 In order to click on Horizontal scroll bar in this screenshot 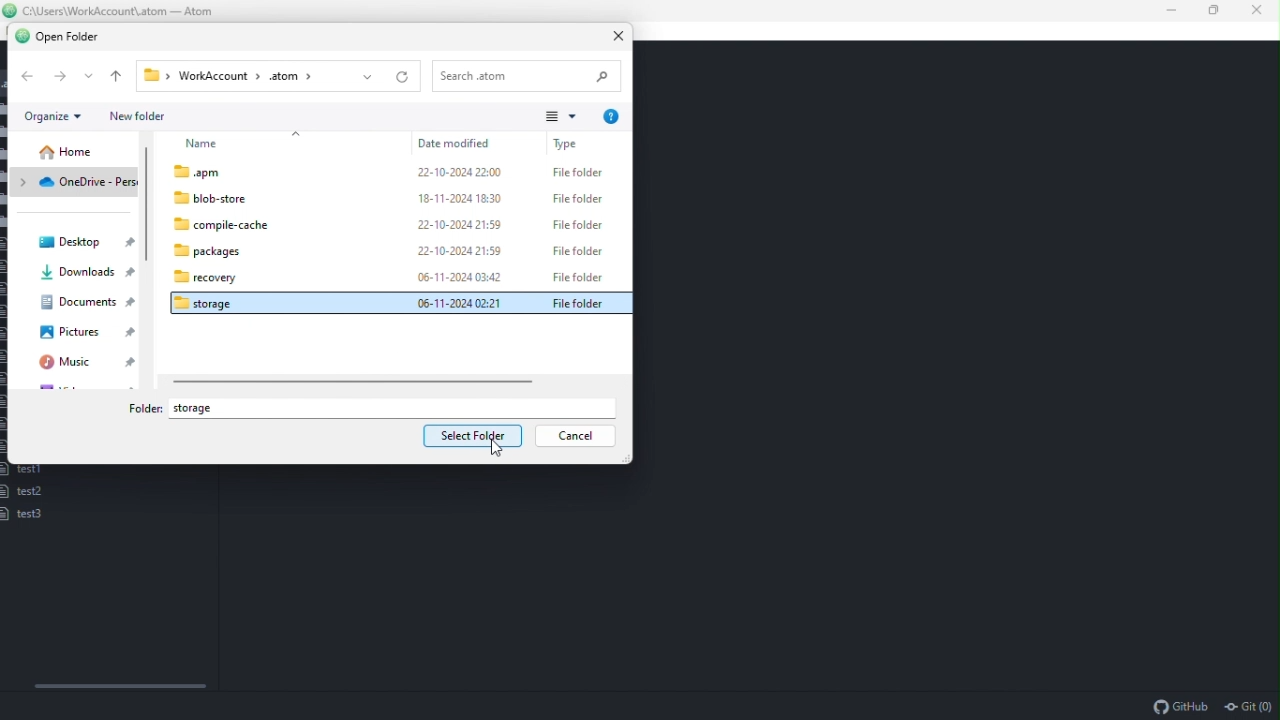, I will do `click(119, 686)`.